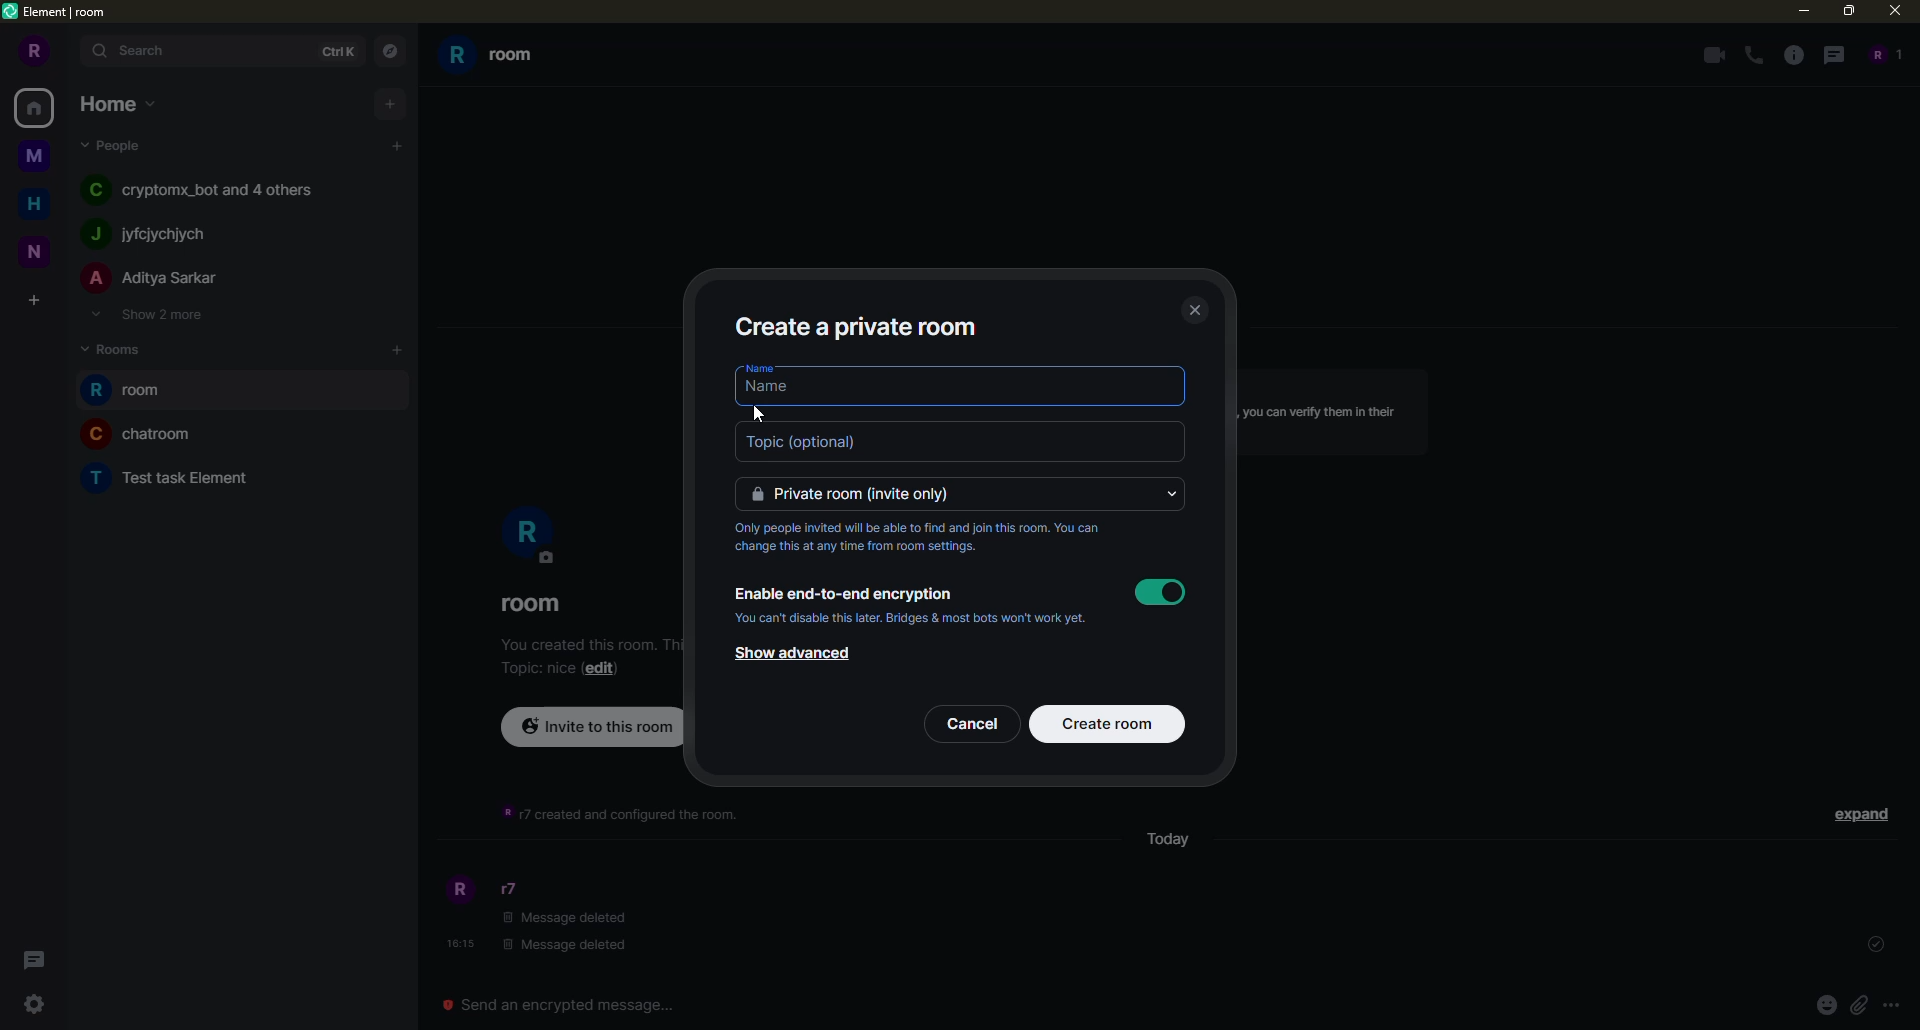 This screenshot has width=1920, height=1030. What do you see at coordinates (33, 1005) in the screenshot?
I see `quick settings` at bounding box center [33, 1005].